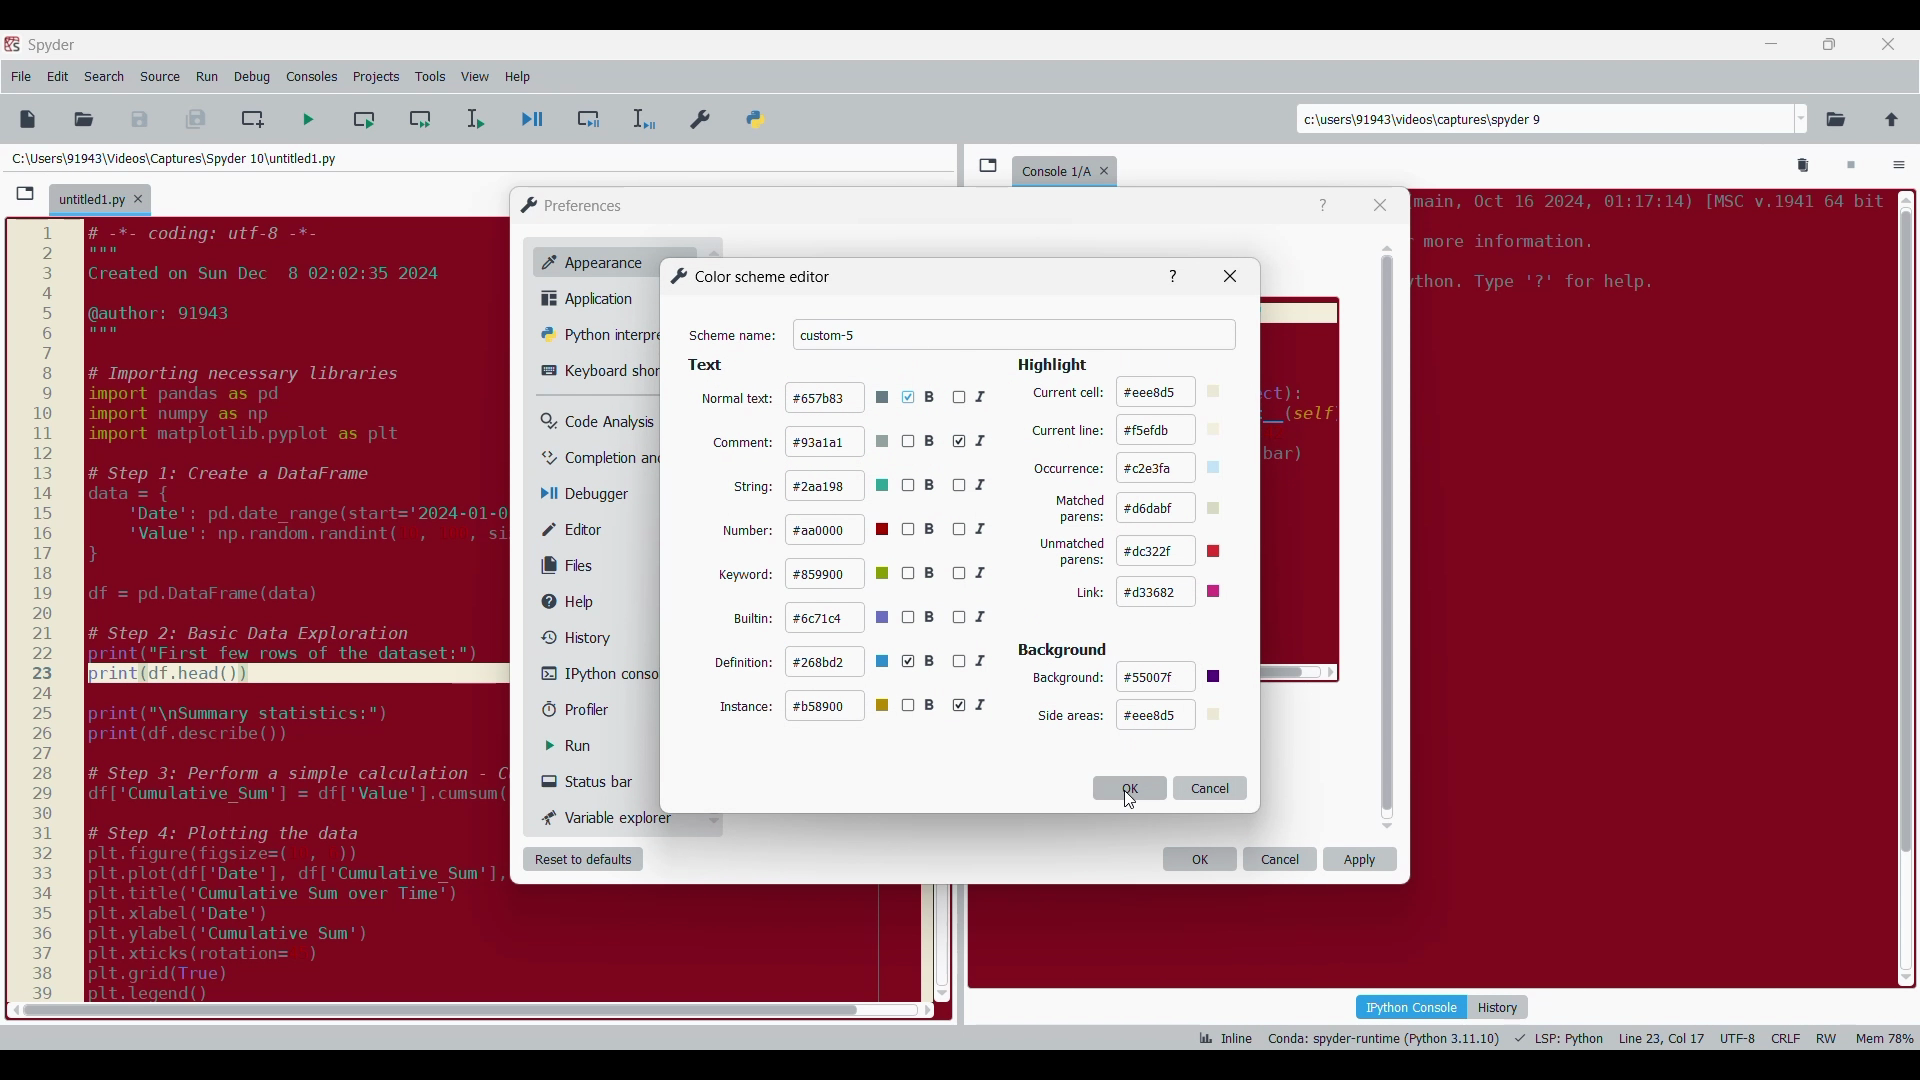 This screenshot has height=1080, width=1920. What do you see at coordinates (973, 705) in the screenshot?
I see `I` at bounding box center [973, 705].